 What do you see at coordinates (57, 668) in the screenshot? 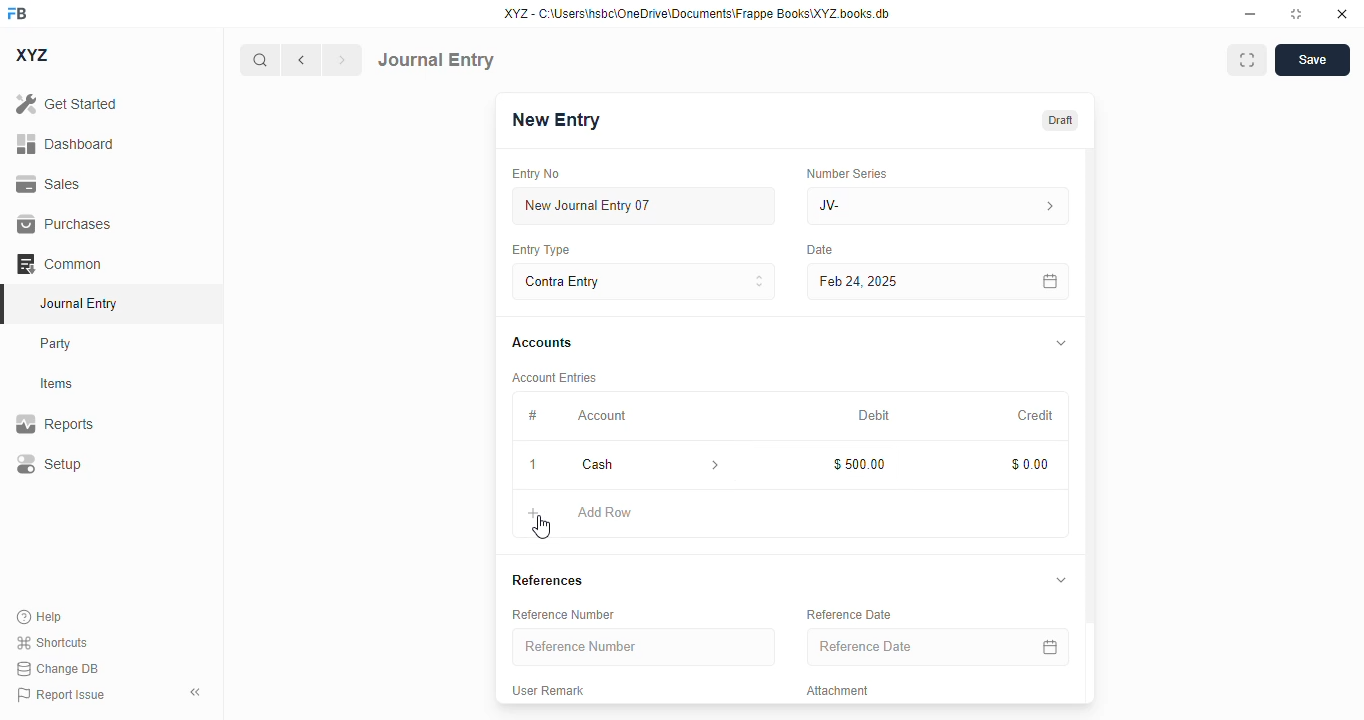
I see `change DB` at bounding box center [57, 668].